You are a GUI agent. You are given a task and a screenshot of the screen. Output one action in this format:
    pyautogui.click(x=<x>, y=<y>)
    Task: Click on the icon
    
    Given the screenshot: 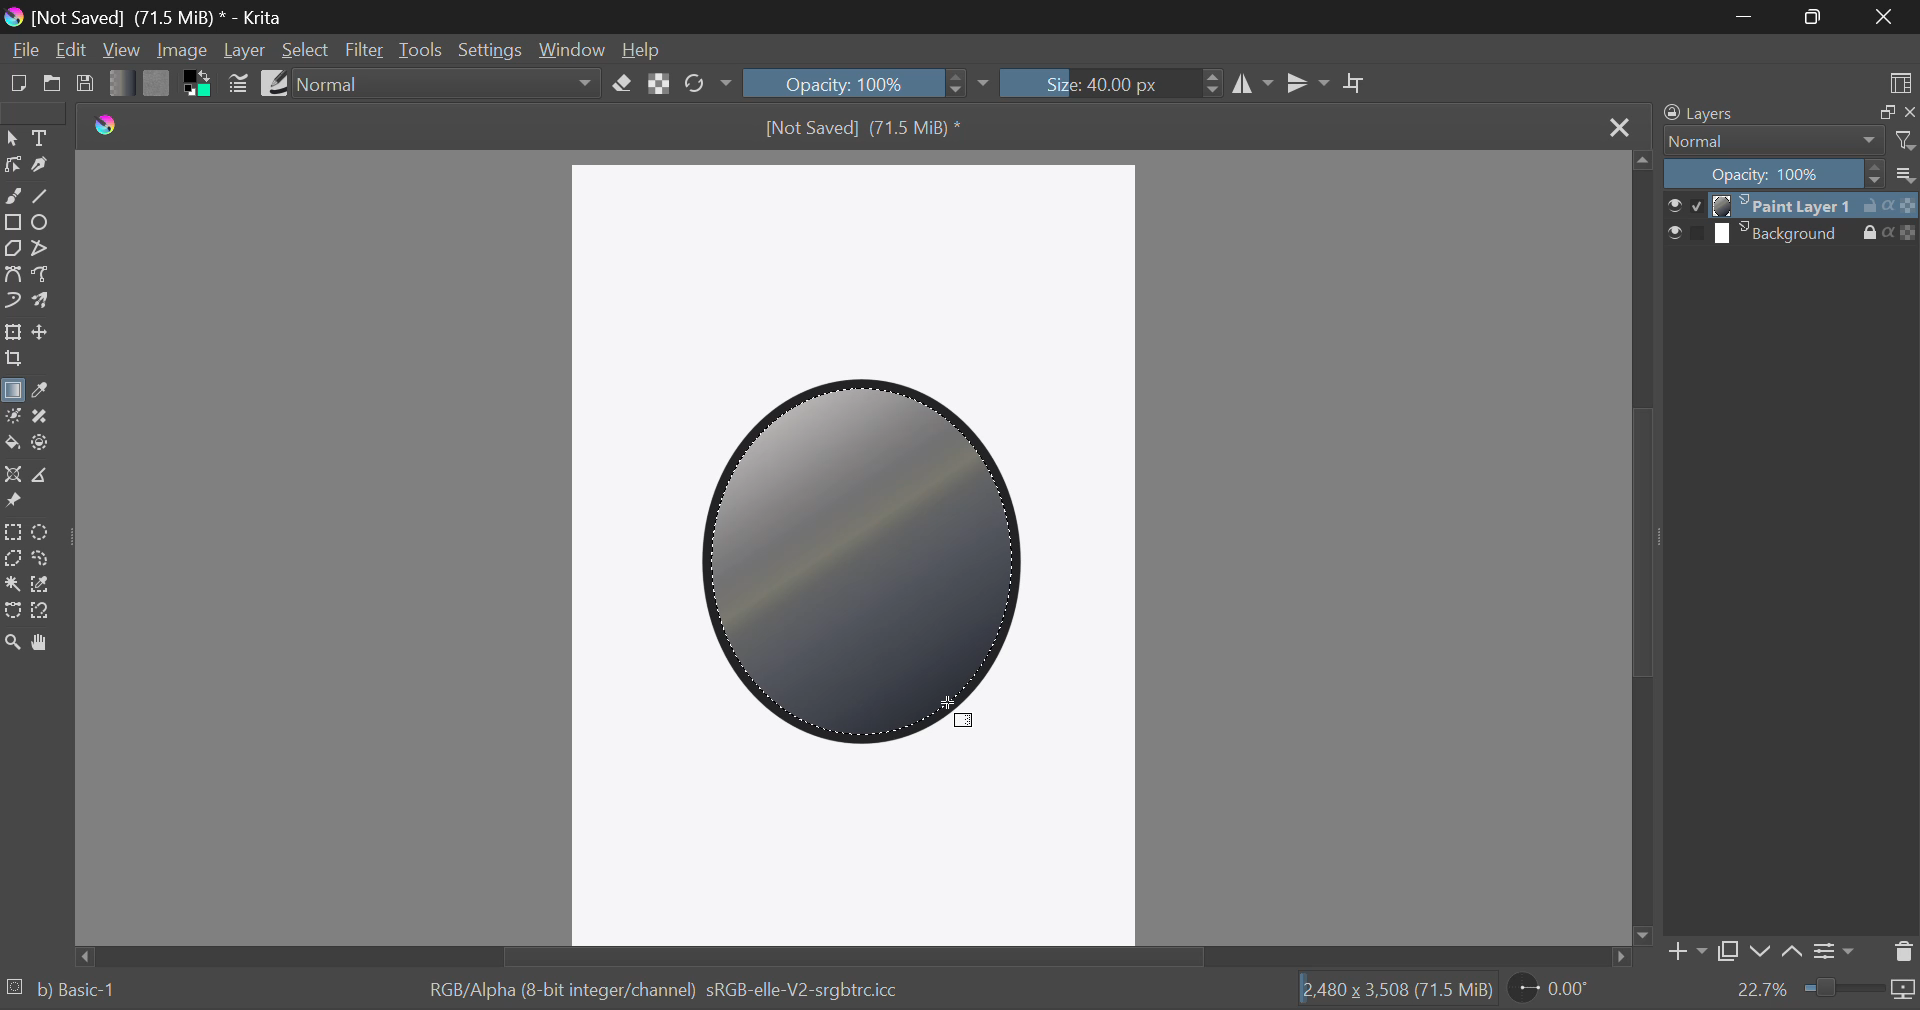 What is the action you would take?
    pyautogui.click(x=1906, y=993)
    